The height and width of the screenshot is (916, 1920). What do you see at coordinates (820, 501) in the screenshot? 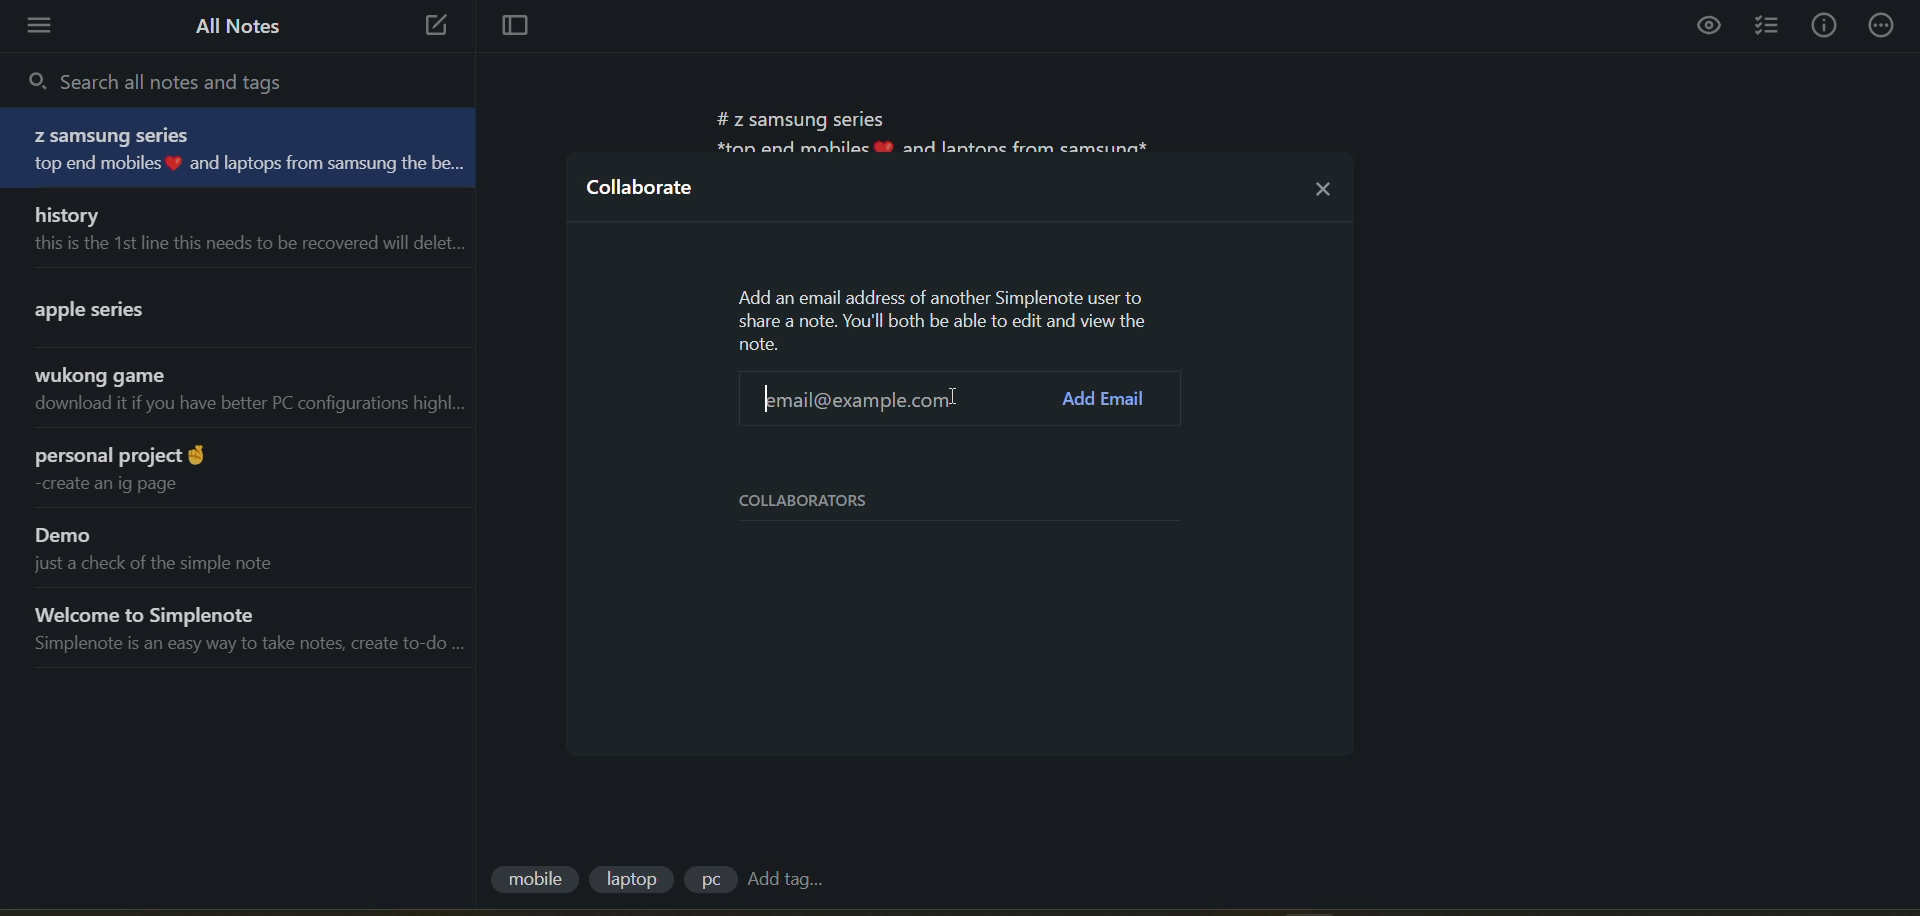
I see `collaborators` at bounding box center [820, 501].